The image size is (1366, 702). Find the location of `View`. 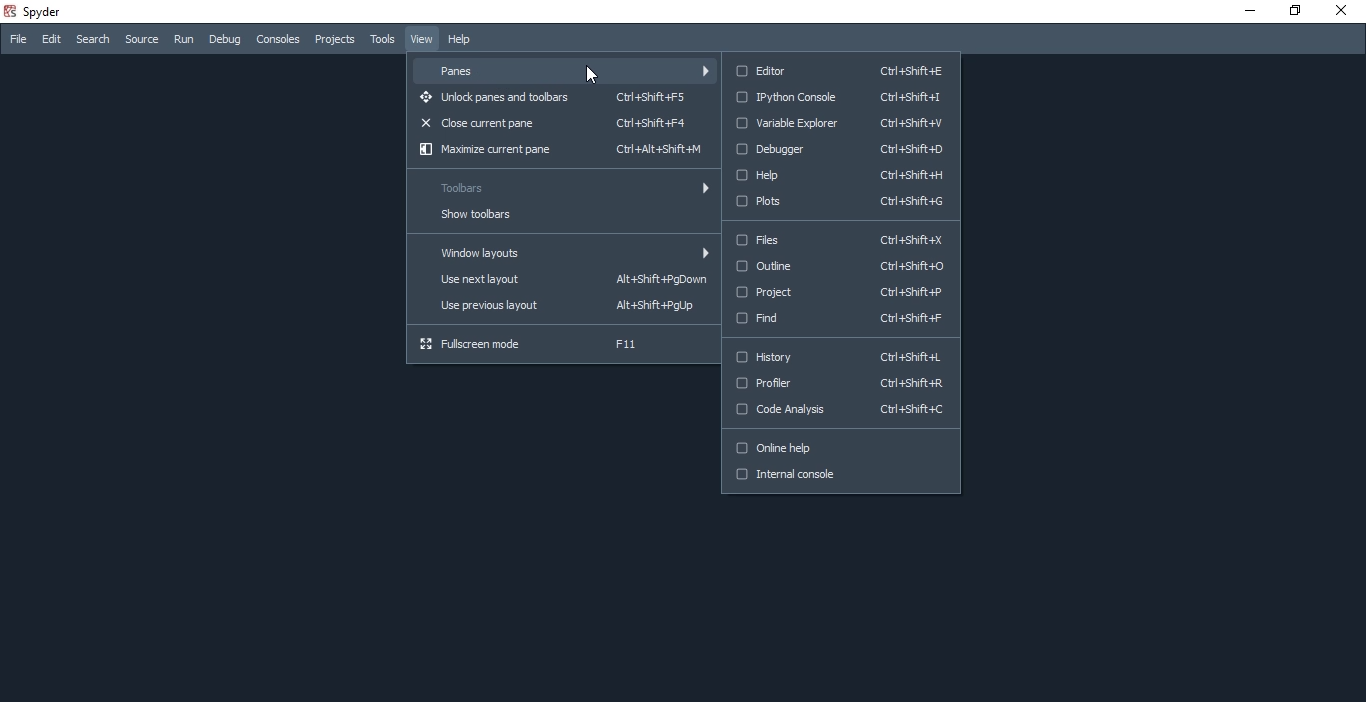

View is located at coordinates (419, 39).